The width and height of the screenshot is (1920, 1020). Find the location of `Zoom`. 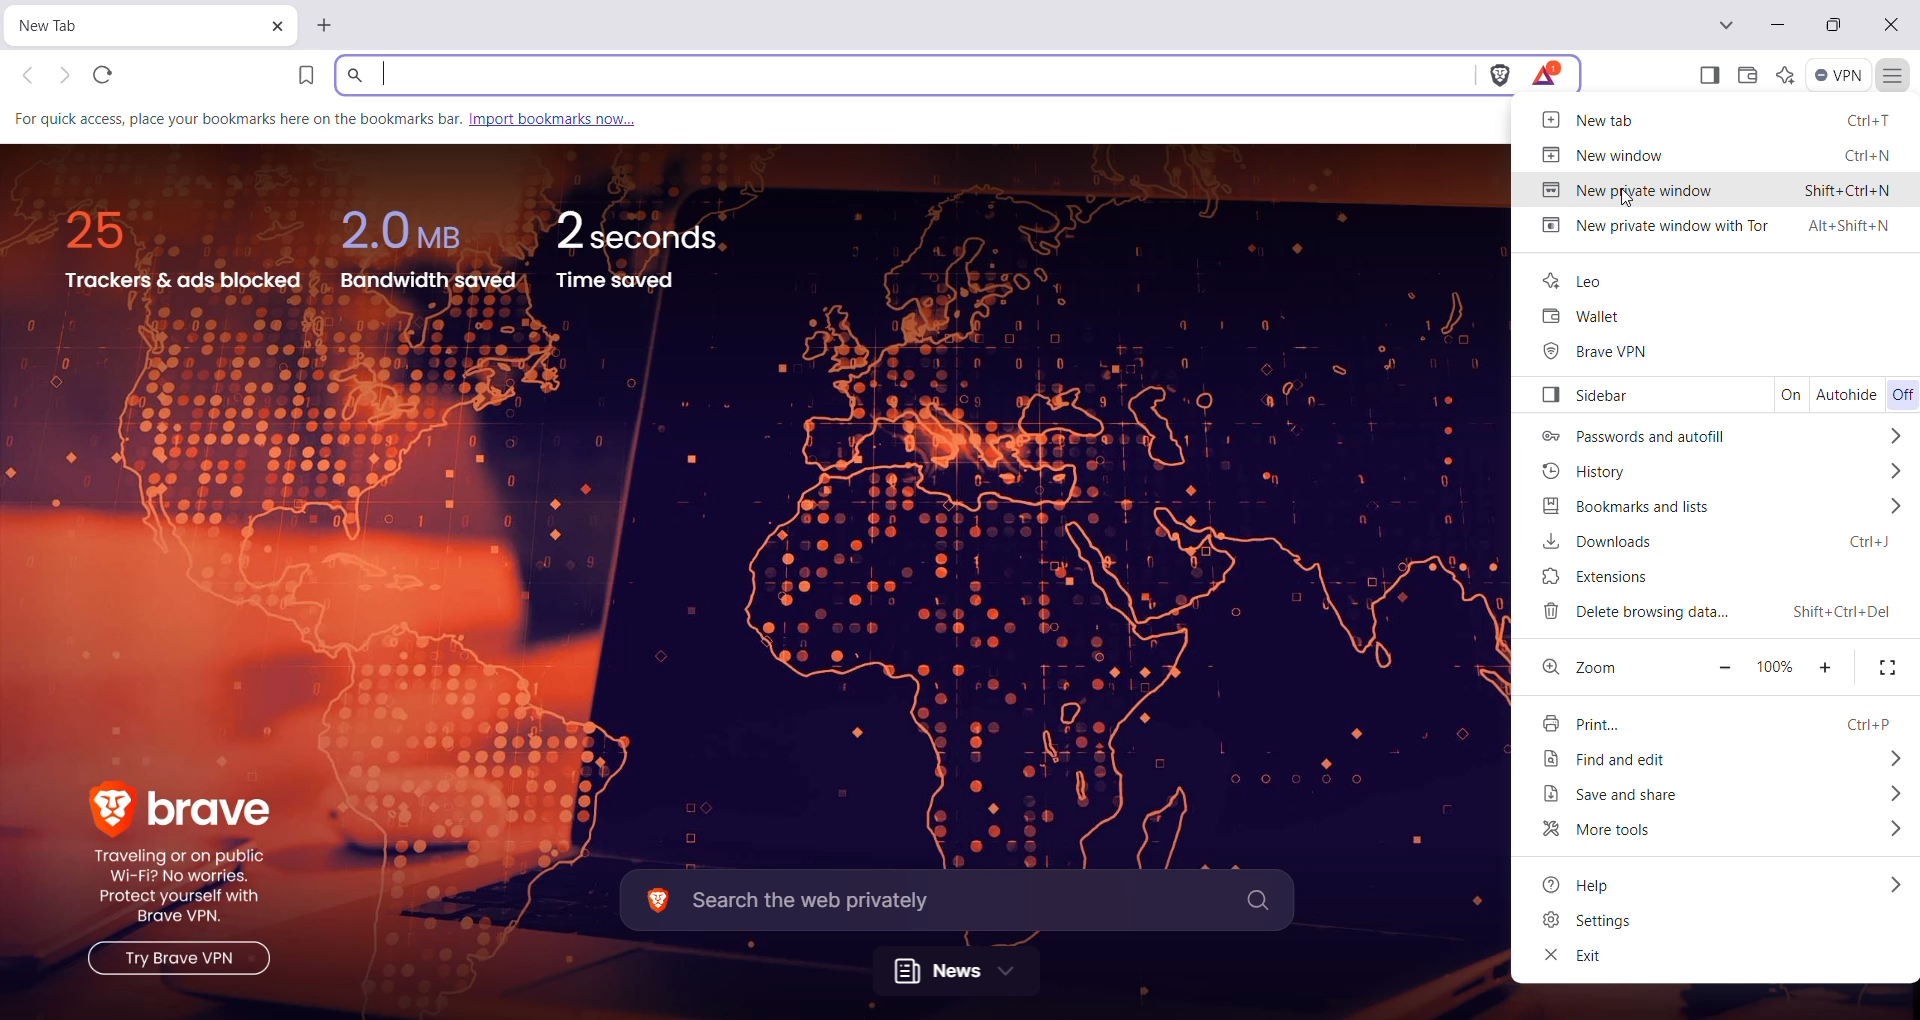

Zoom is located at coordinates (1601, 666).